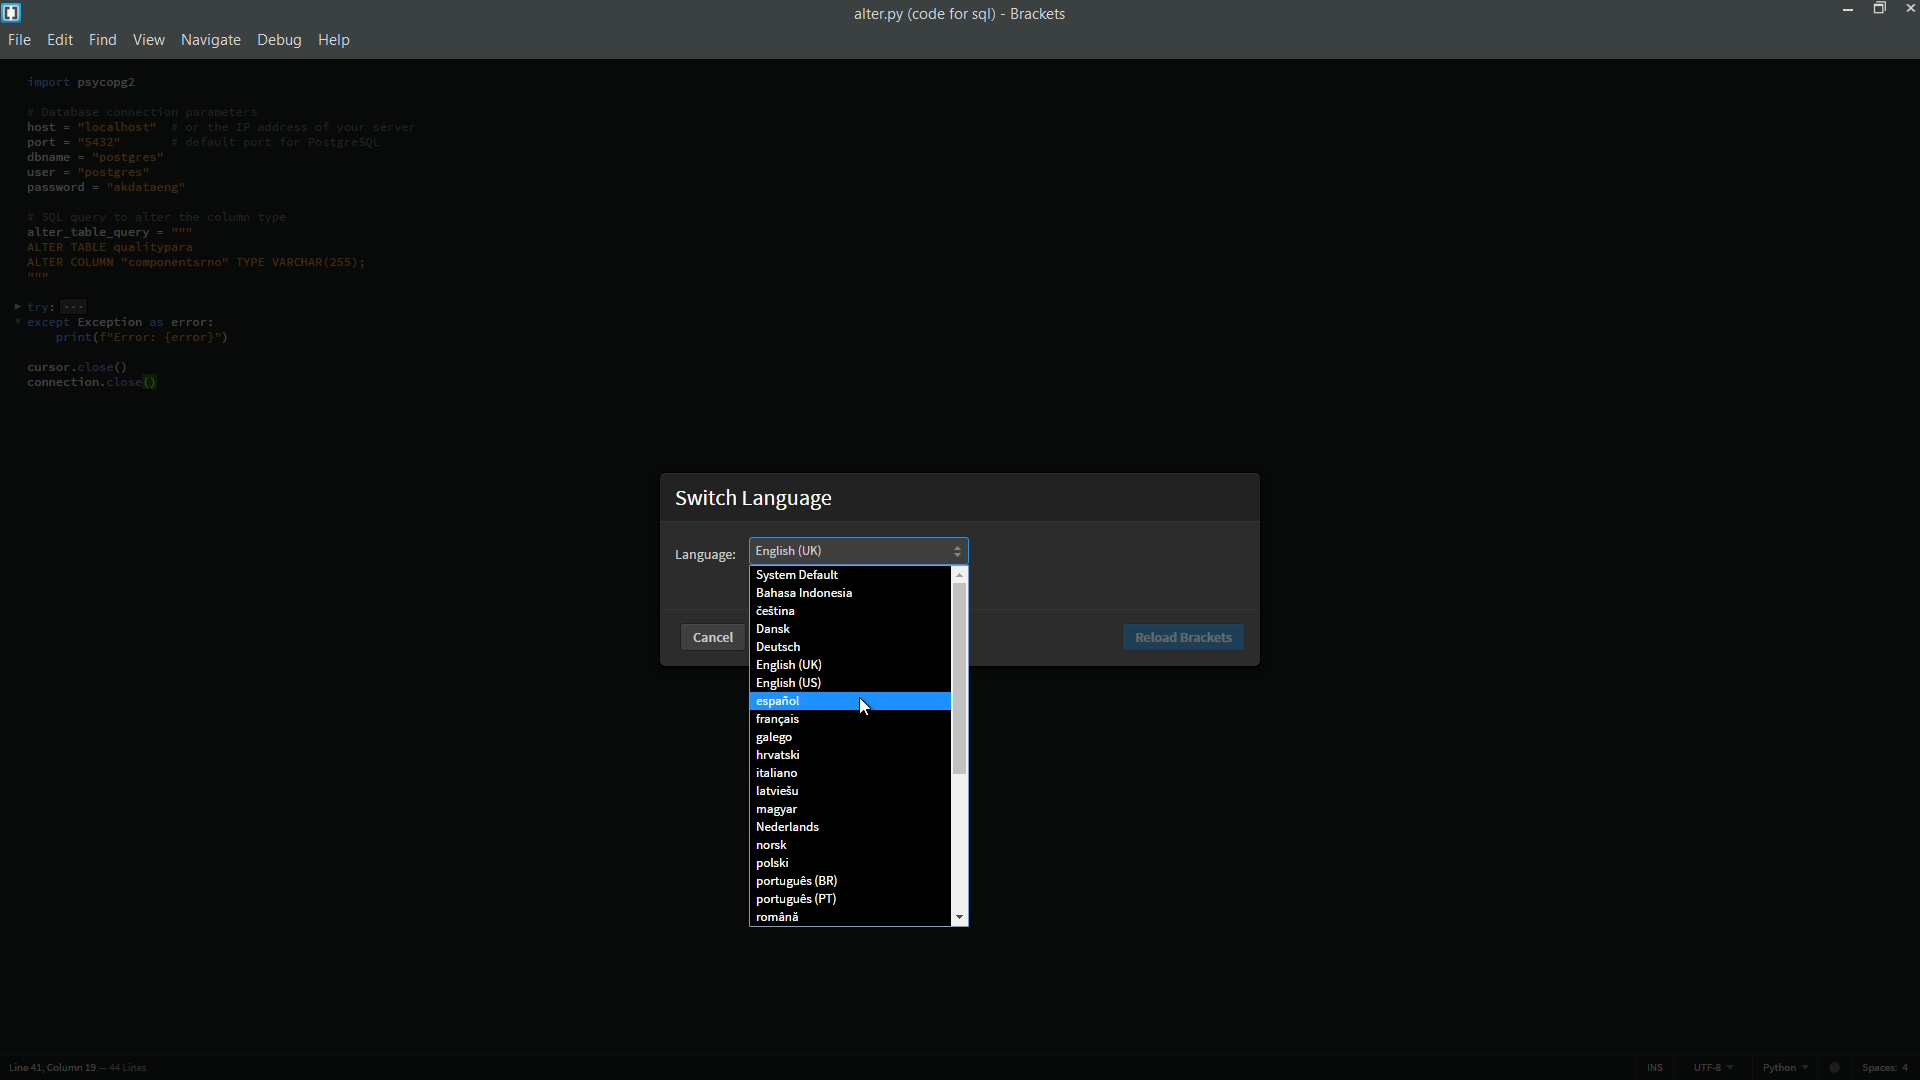 The height and width of the screenshot is (1080, 1920). What do you see at coordinates (1877, 10) in the screenshot?
I see `maximize` at bounding box center [1877, 10].